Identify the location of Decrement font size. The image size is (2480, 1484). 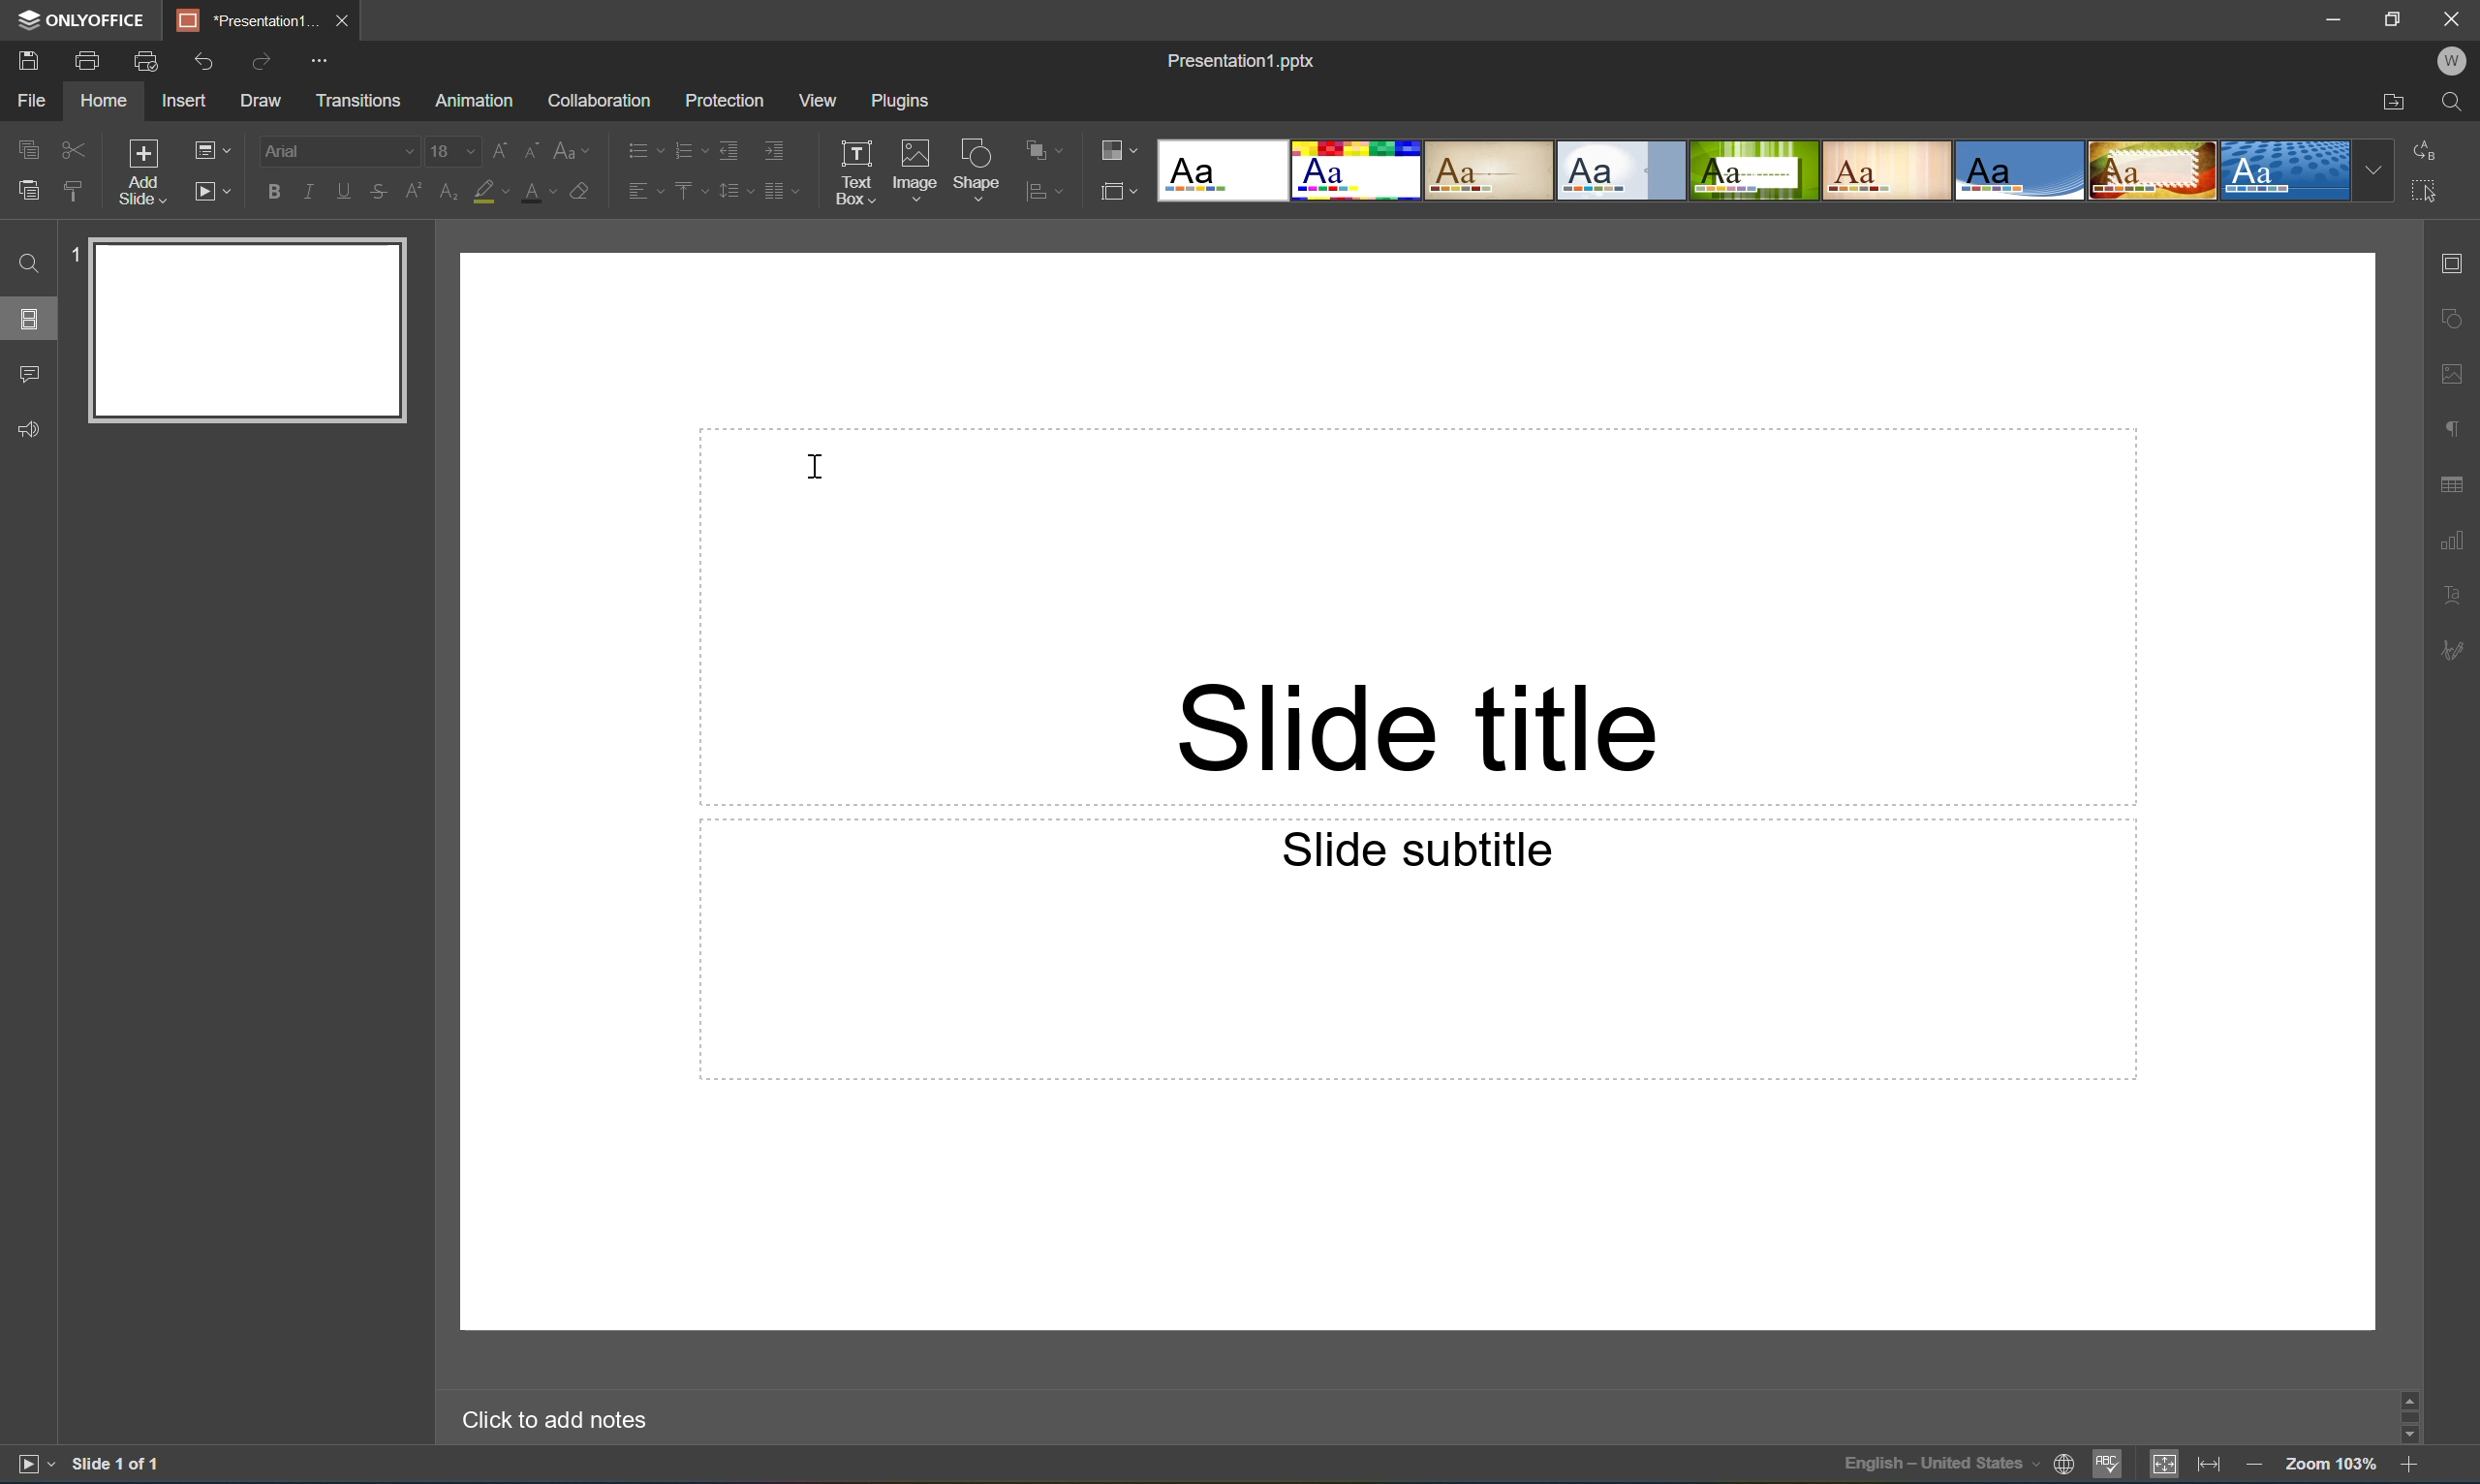
(534, 148).